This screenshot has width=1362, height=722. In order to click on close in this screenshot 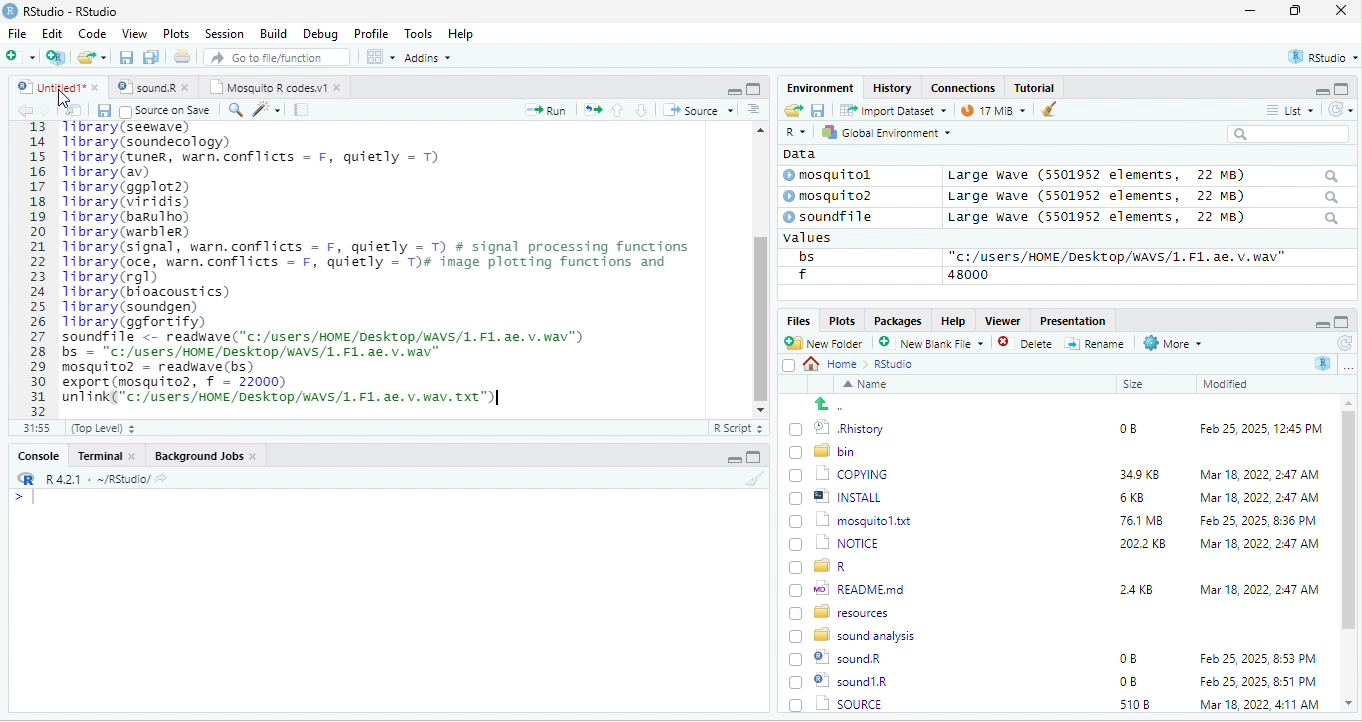, I will do `click(1341, 12)`.